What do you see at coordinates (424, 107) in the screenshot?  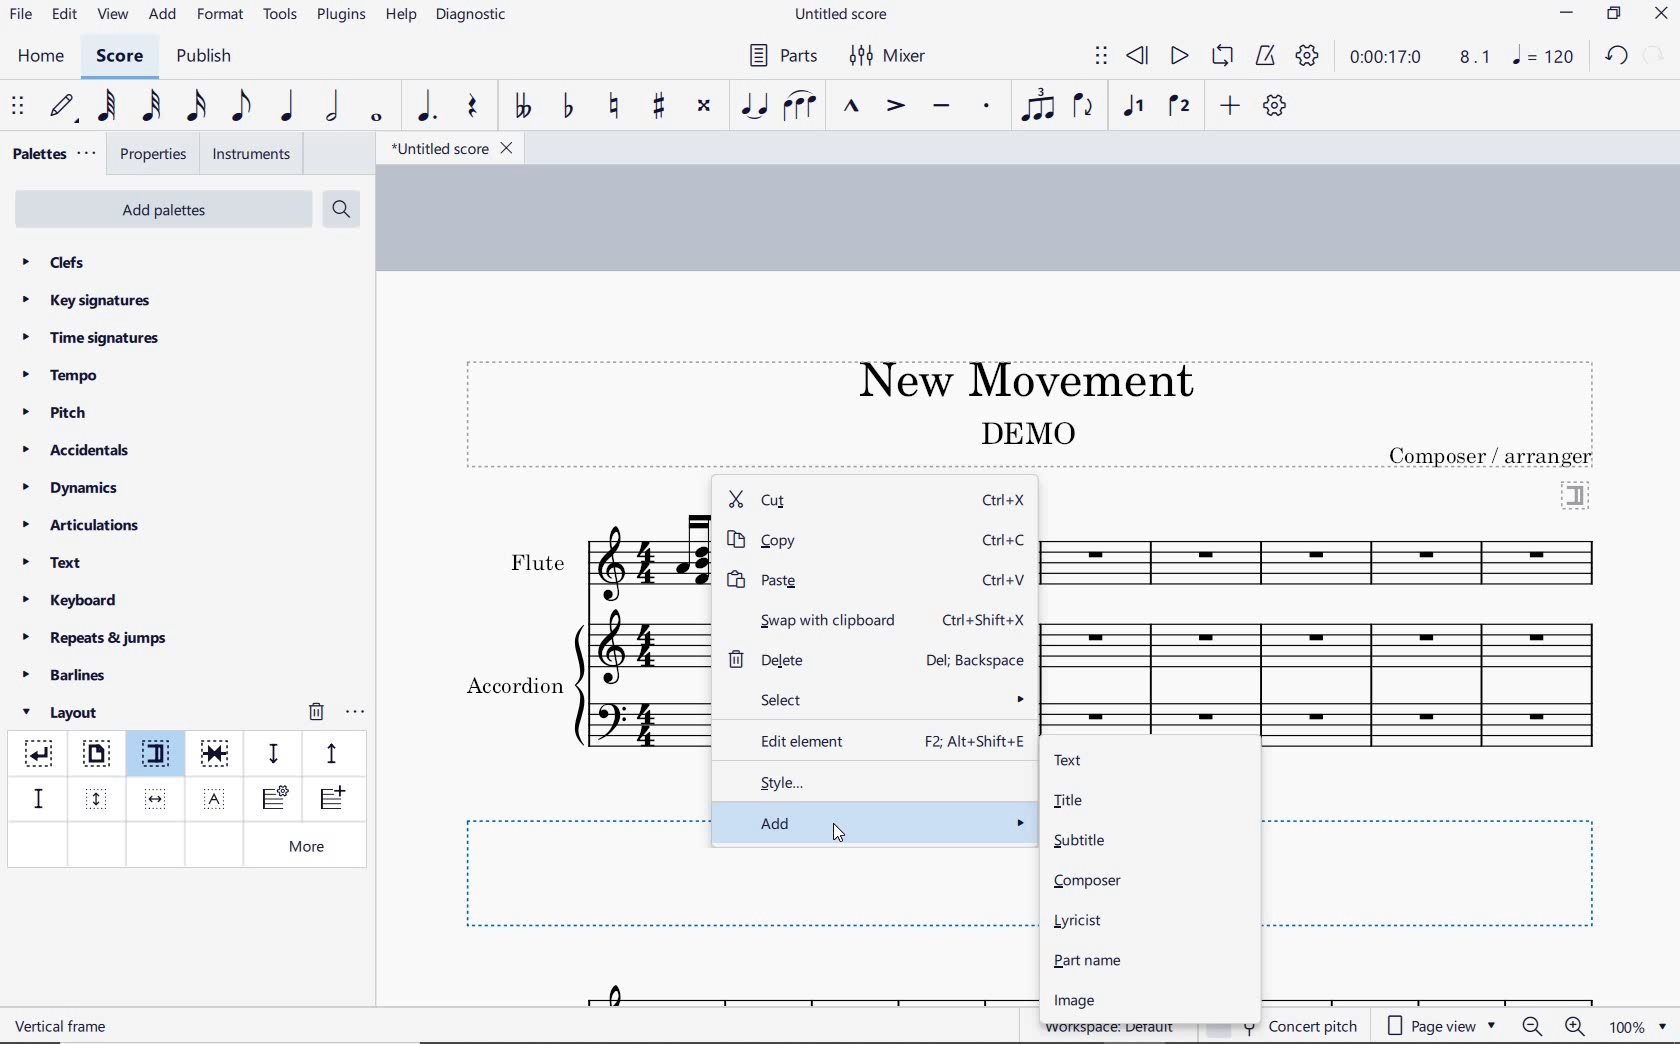 I see `augmentation dot` at bounding box center [424, 107].